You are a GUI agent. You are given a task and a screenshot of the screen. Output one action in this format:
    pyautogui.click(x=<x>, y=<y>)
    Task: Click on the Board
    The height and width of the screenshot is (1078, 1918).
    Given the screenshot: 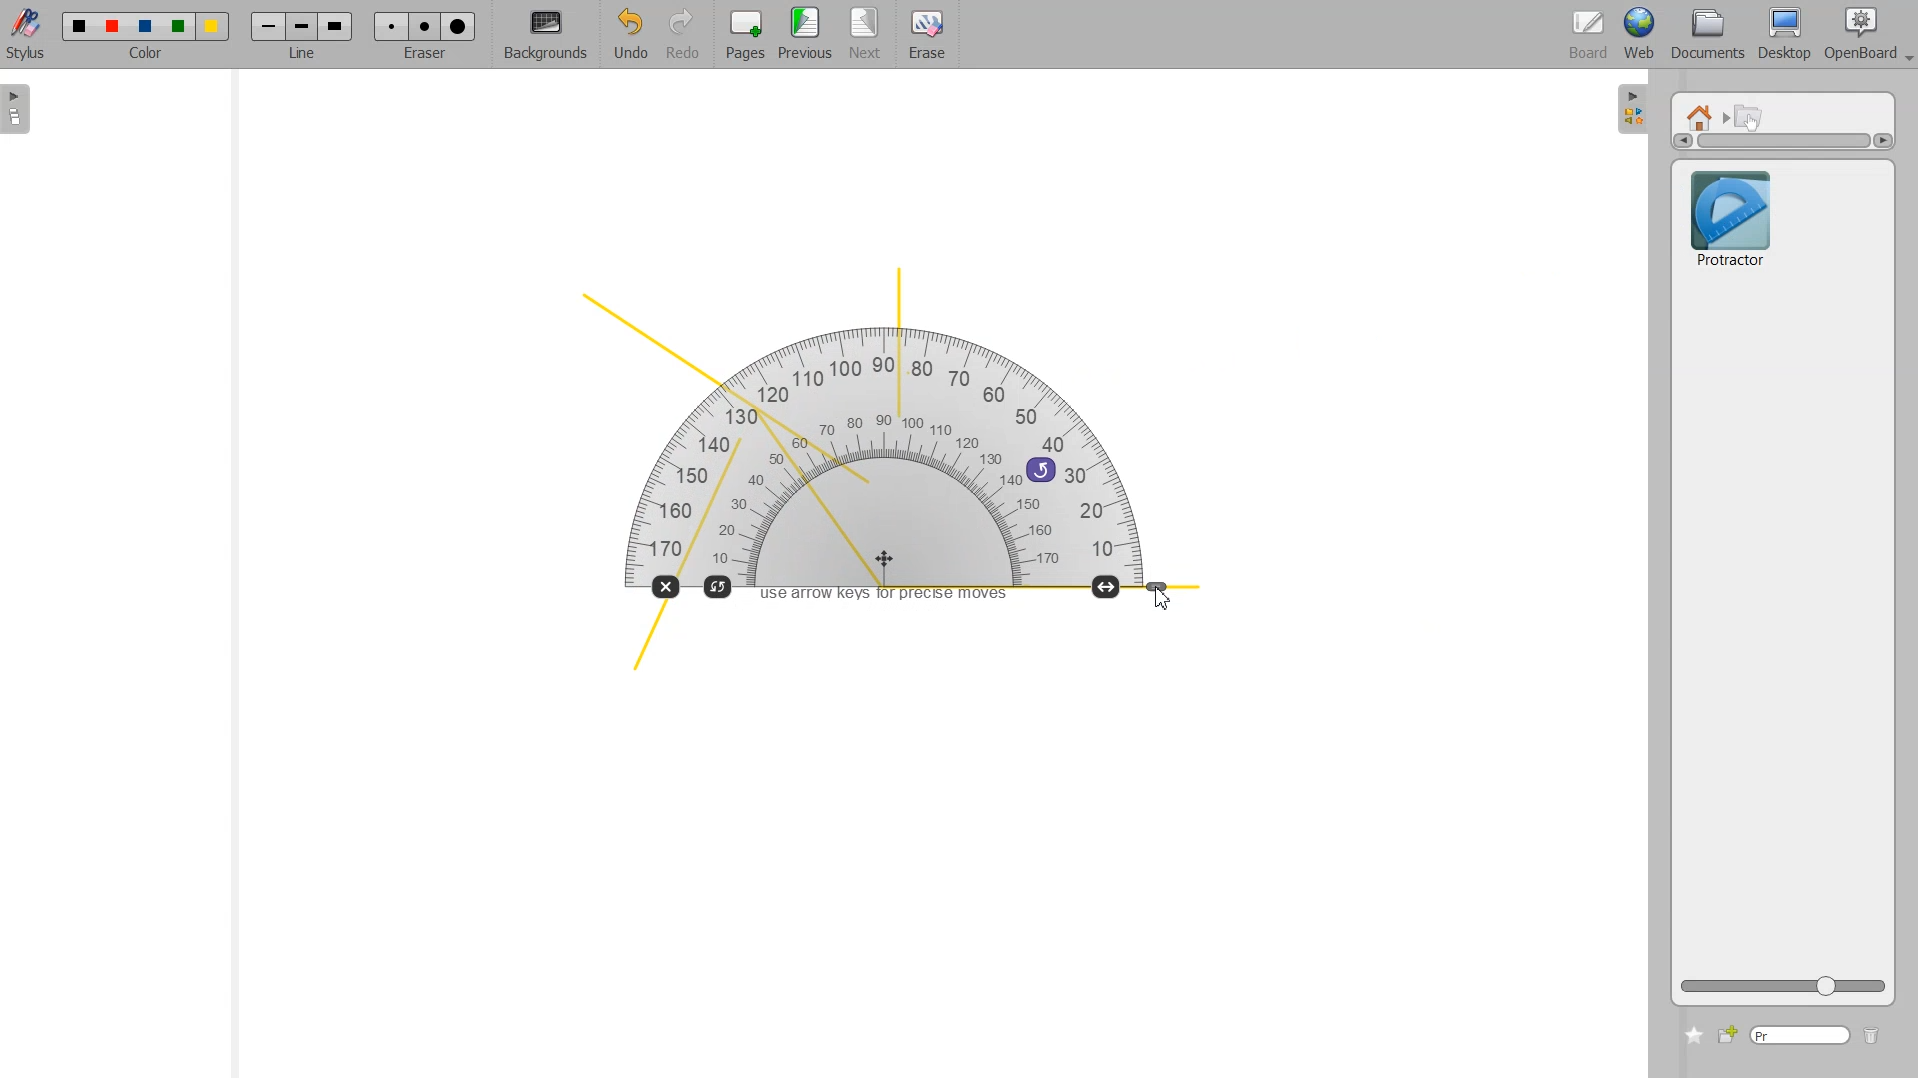 What is the action you would take?
    pyautogui.click(x=1589, y=36)
    